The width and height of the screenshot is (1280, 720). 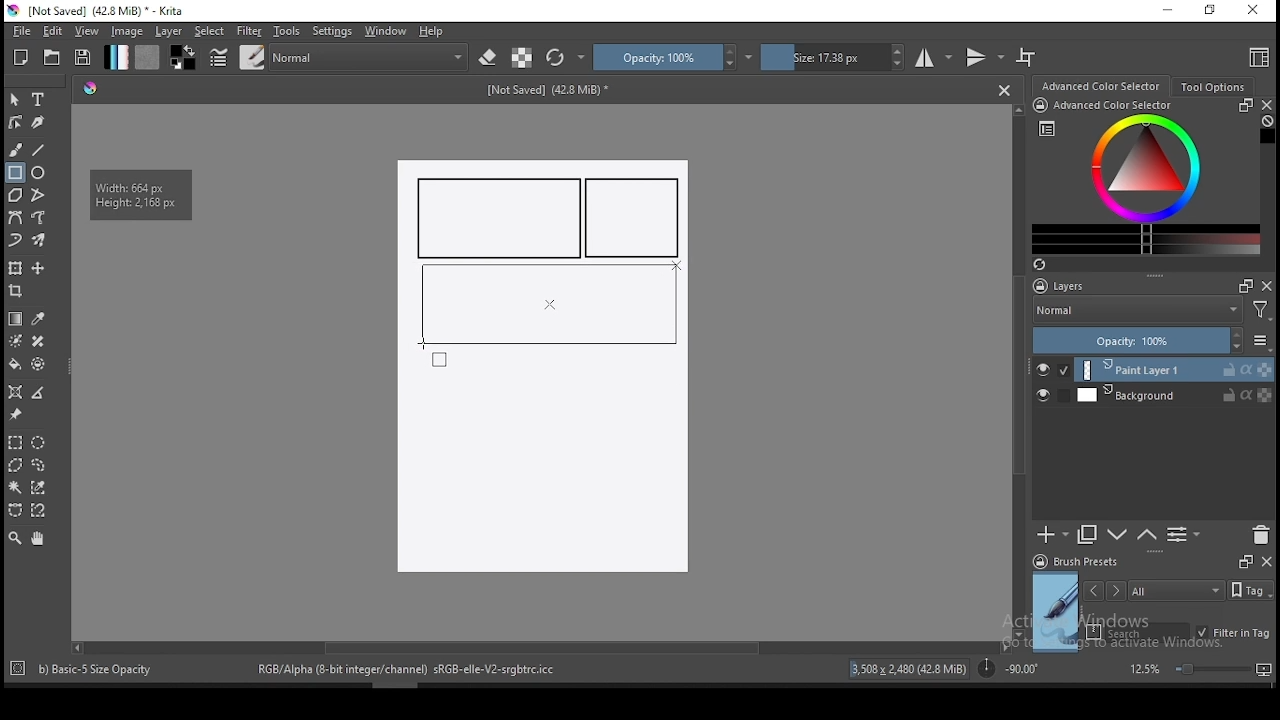 What do you see at coordinates (1257, 57) in the screenshot?
I see `choose workspace` at bounding box center [1257, 57].